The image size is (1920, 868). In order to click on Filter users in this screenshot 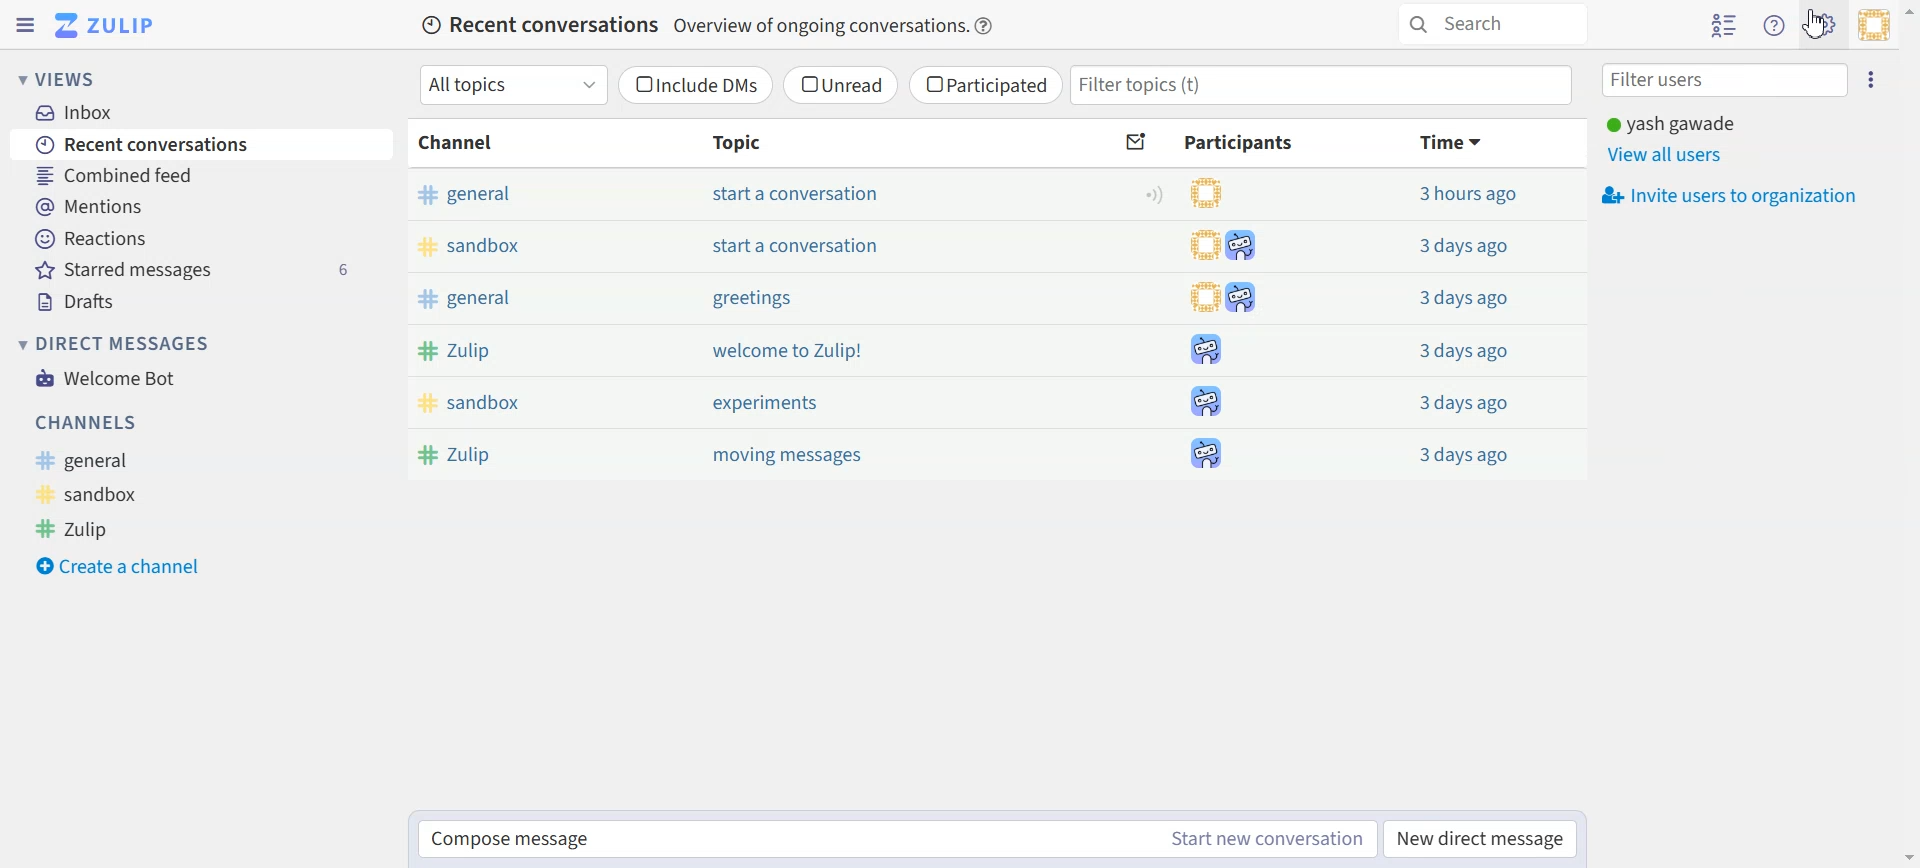, I will do `click(1726, 80)`.